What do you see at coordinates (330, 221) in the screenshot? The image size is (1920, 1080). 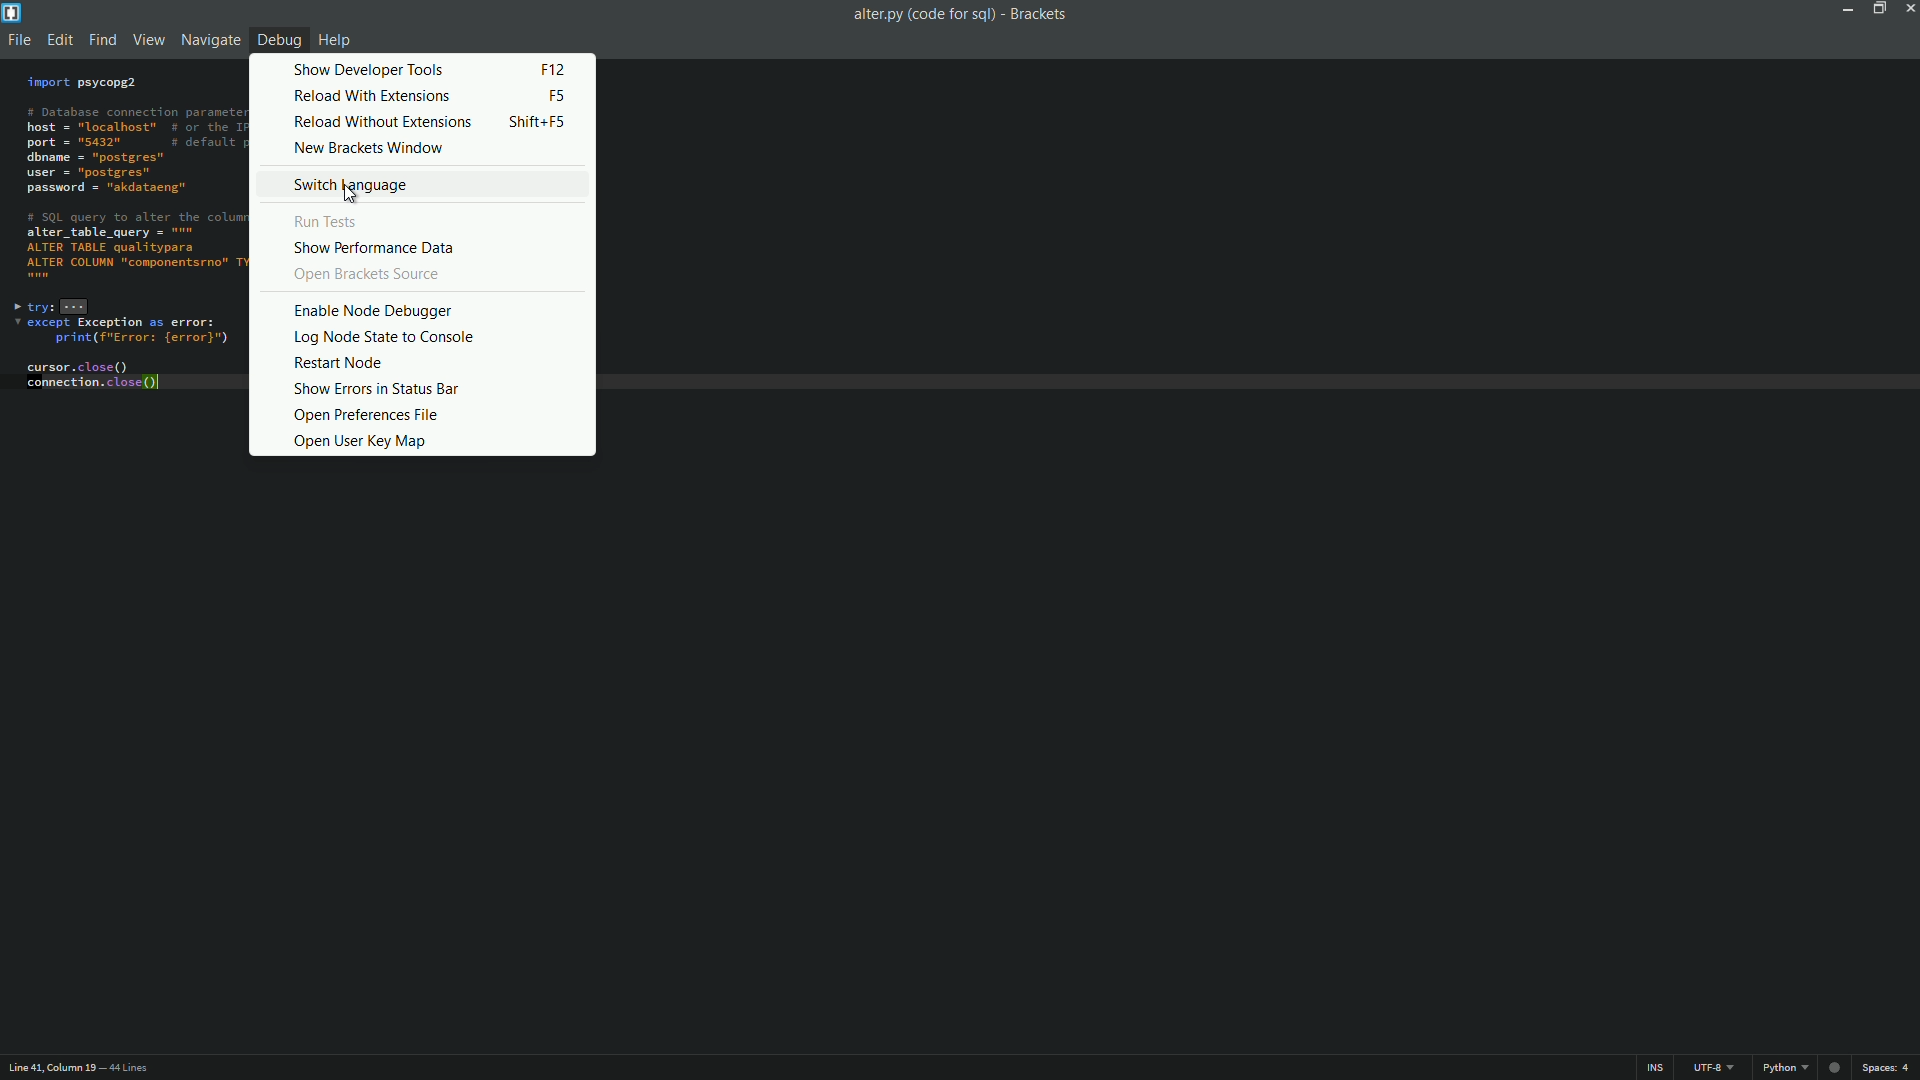 I see `run test` at bounding box center [330, 221].